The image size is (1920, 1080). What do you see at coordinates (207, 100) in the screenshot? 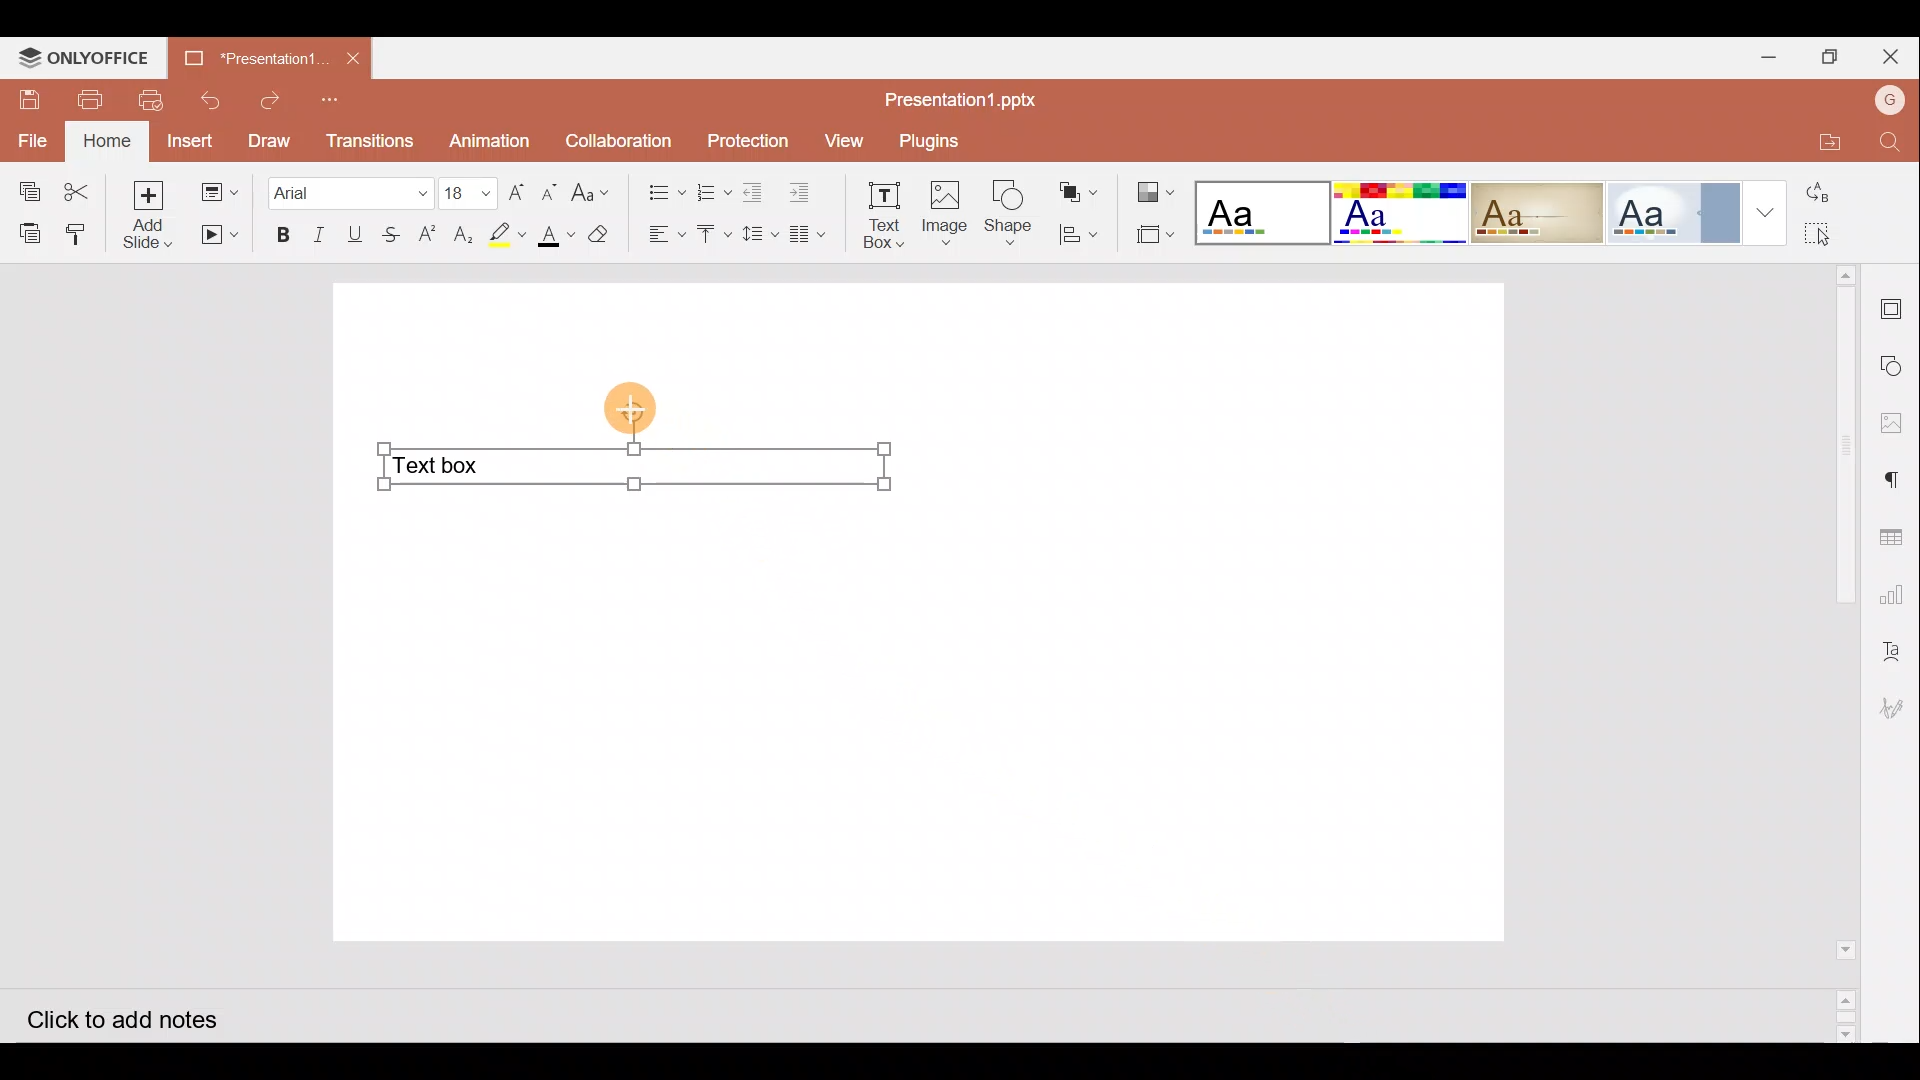
I see `Undo` at bounding box center [207, 100].